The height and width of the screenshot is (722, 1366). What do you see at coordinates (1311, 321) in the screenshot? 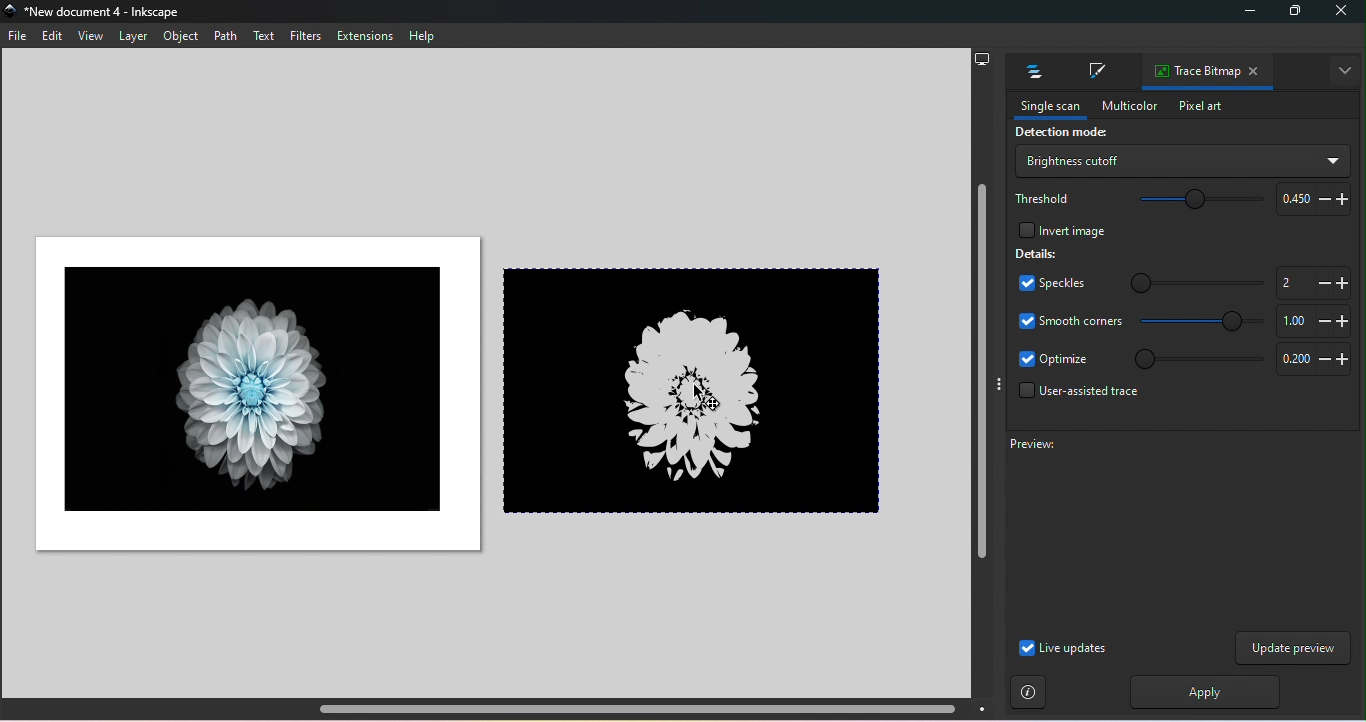
I see `Increase or decrease smooth corners` at bounding box center [1311, 321].